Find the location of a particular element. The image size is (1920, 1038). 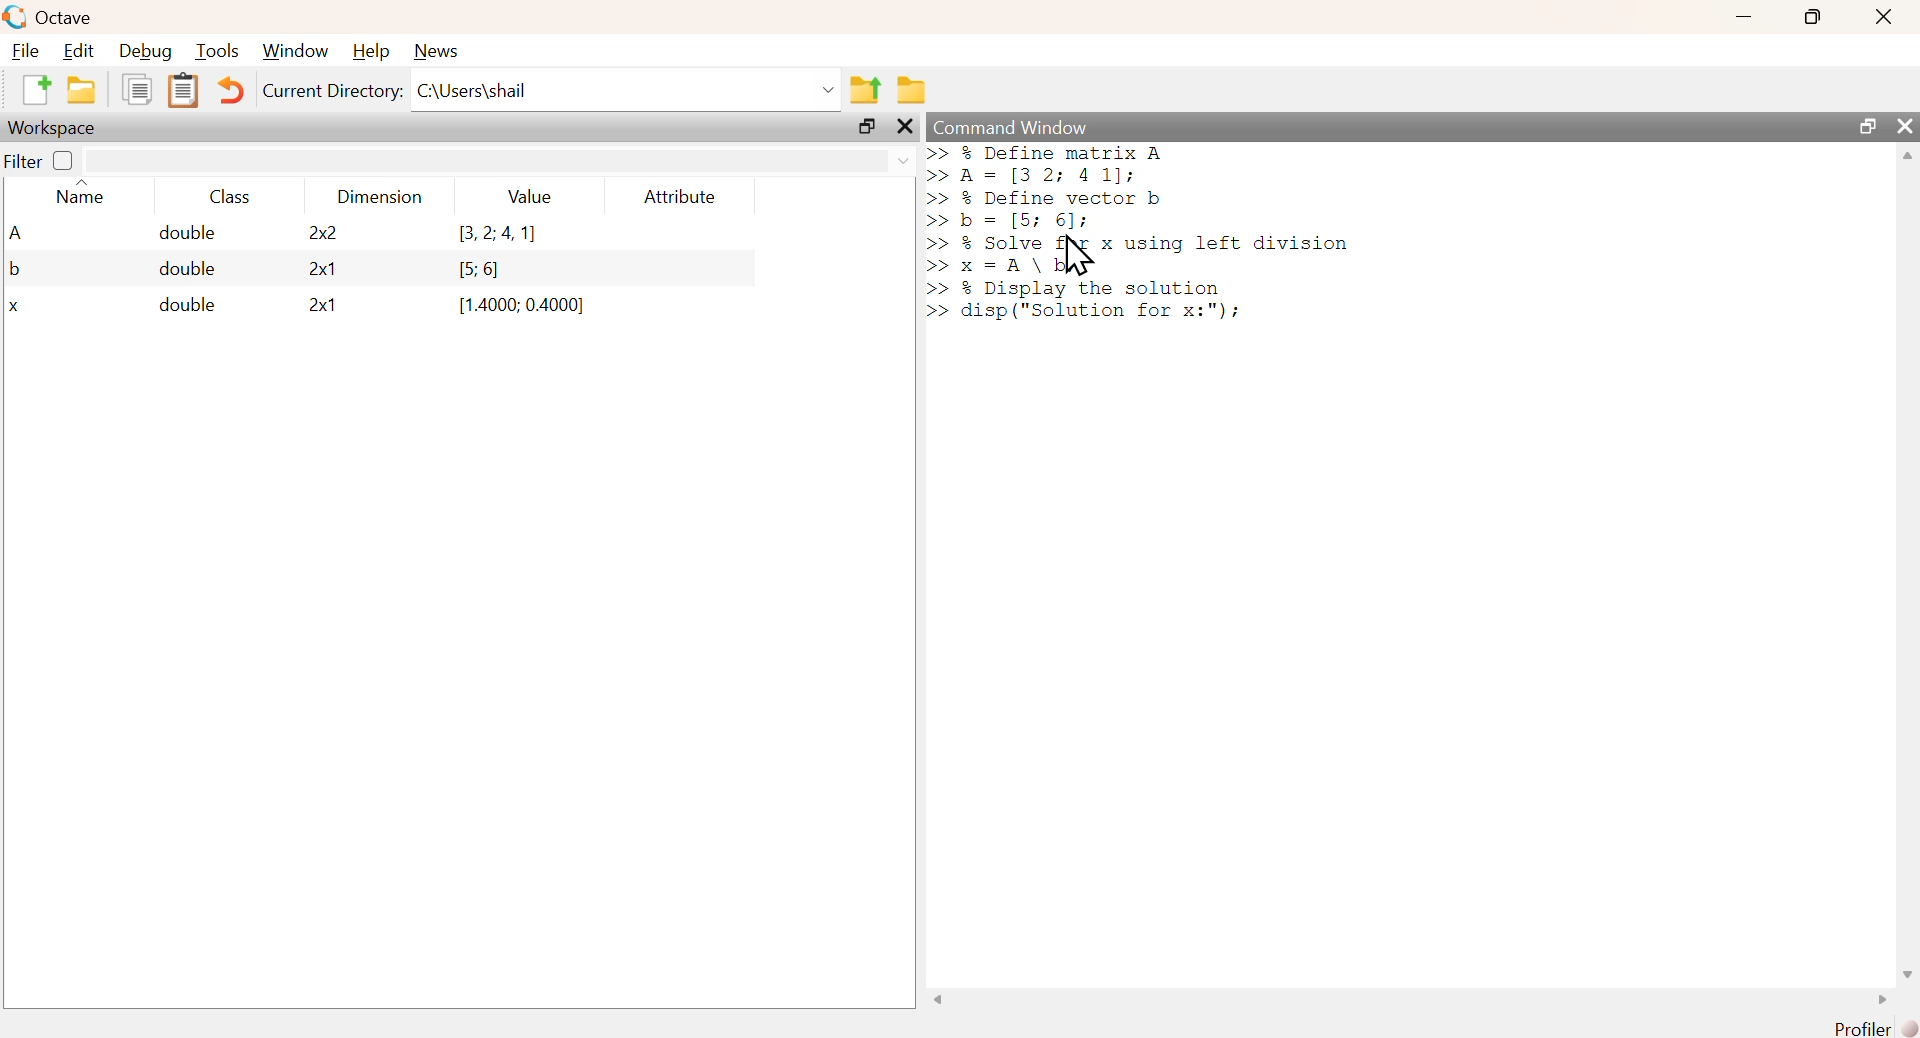

2x2 is located at coordinates (310, 234).